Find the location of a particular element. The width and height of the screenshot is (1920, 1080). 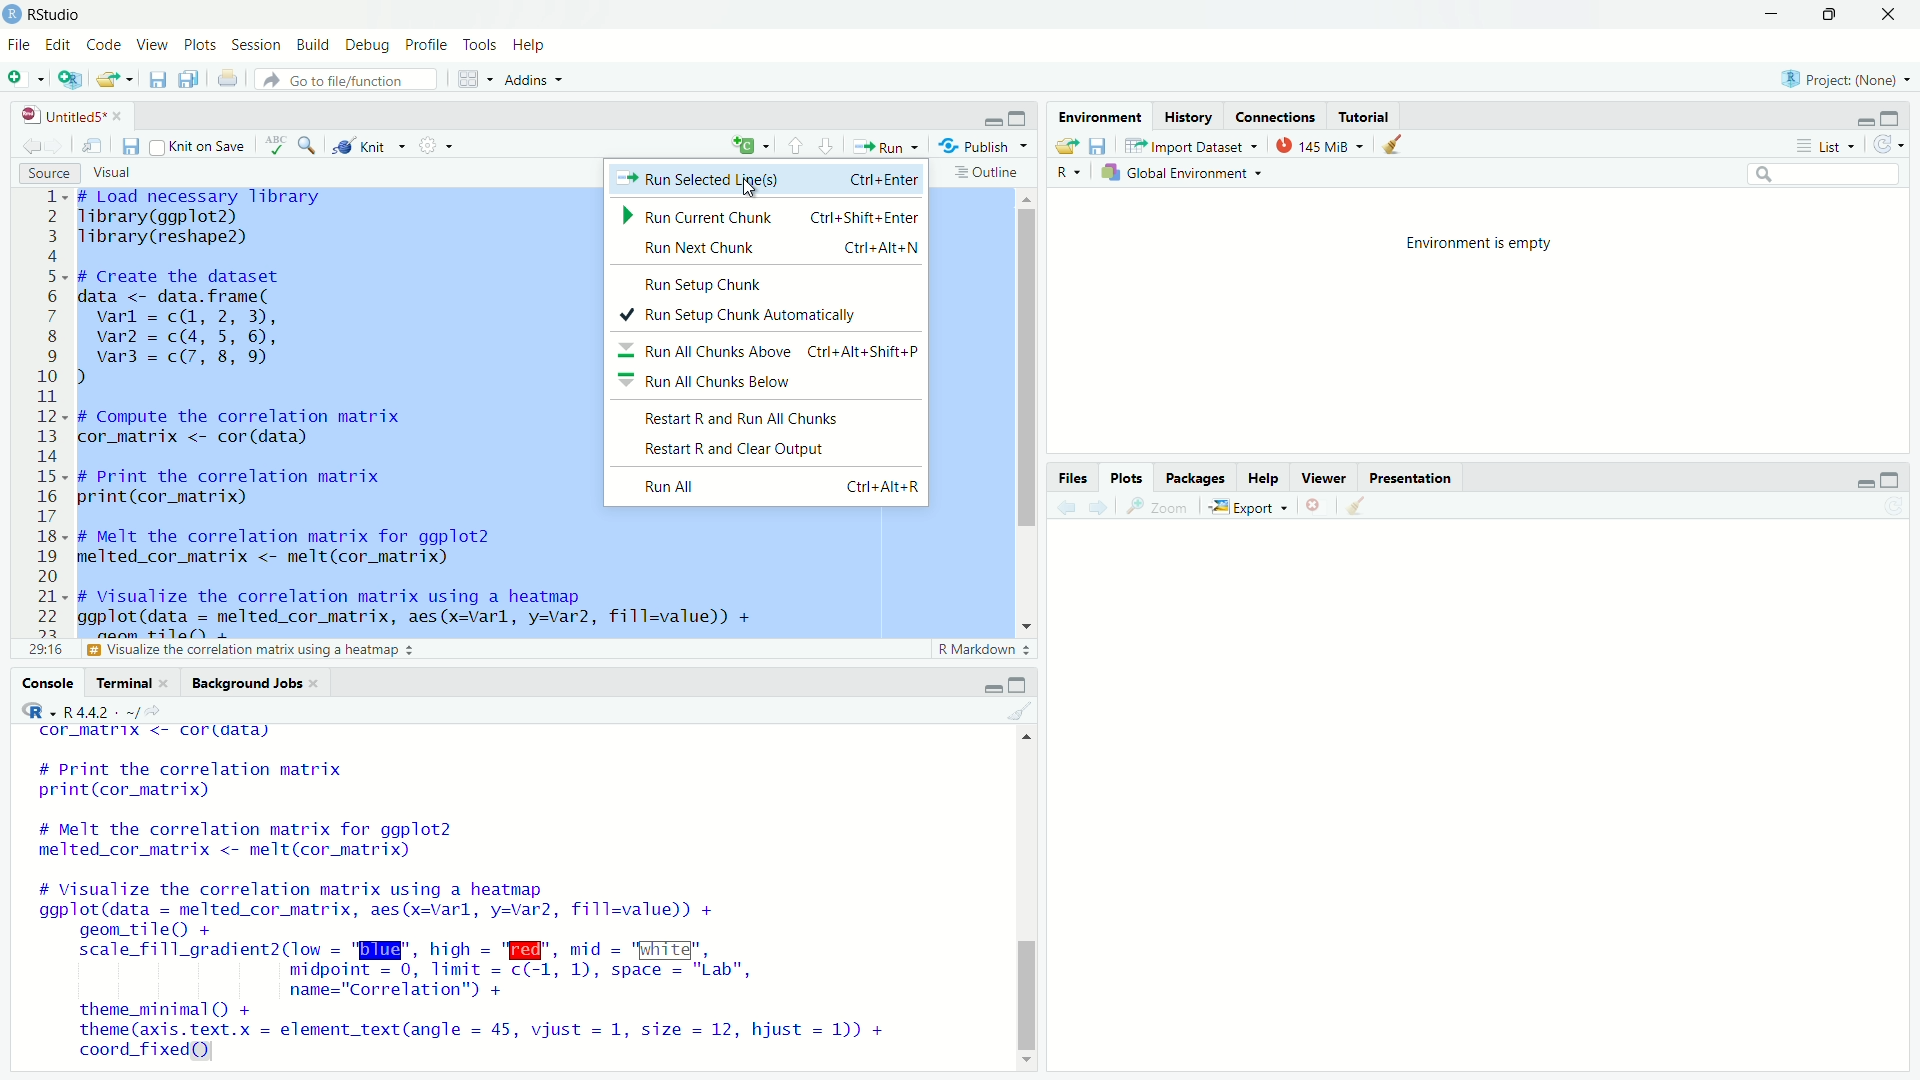

source is located at coordinates (49, 173).